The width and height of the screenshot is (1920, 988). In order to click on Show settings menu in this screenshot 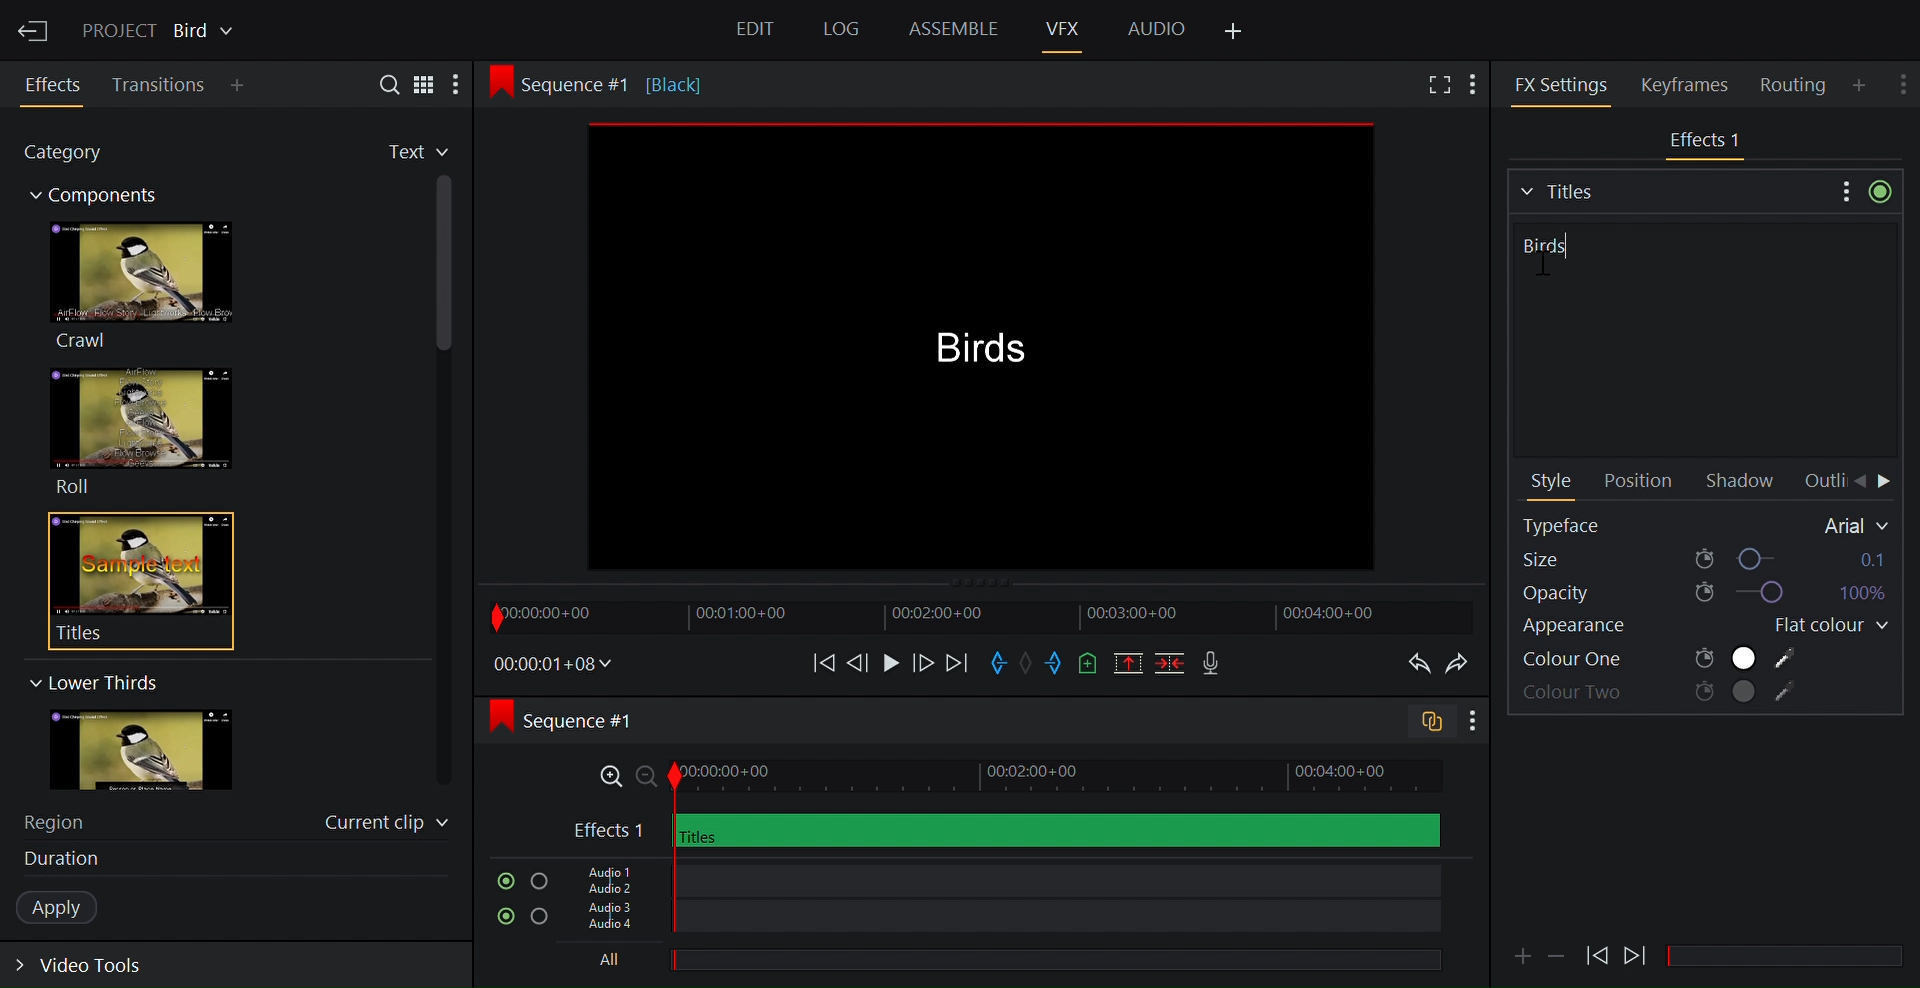, I will do `click(1905, 80)`.